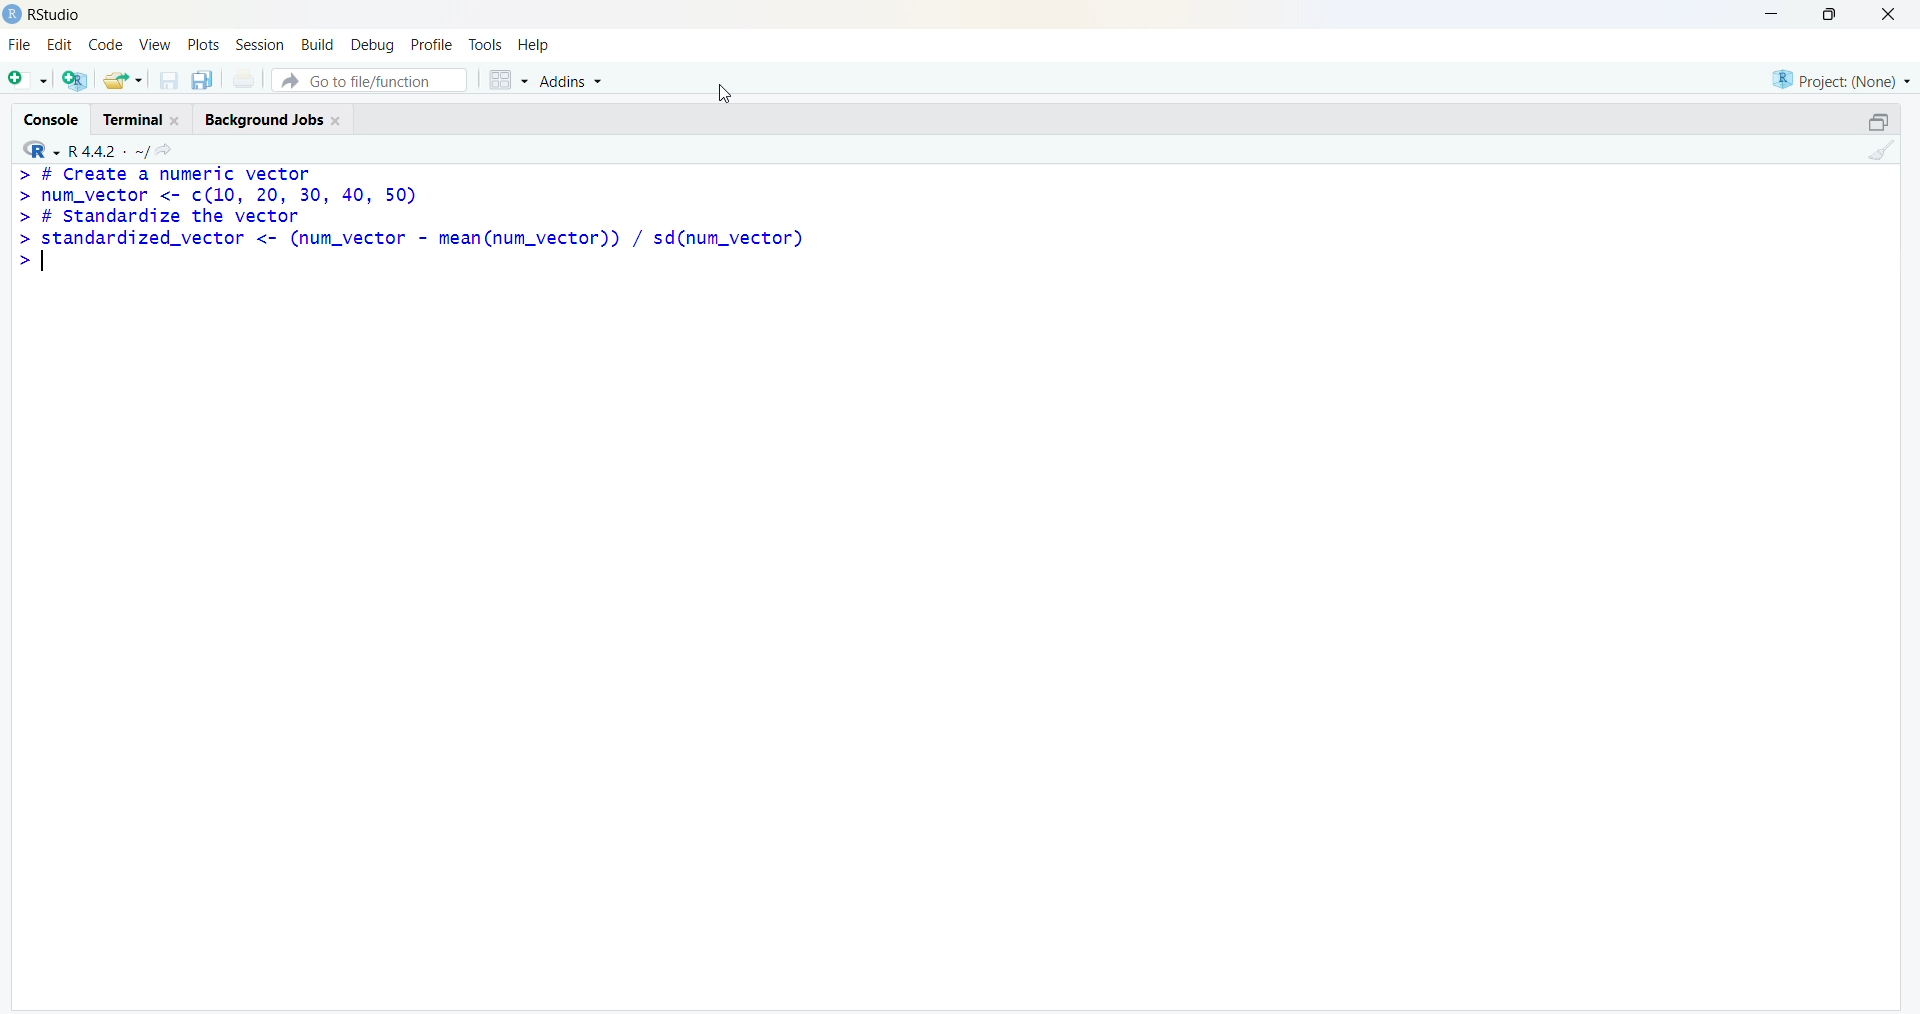 The image size is (1920, 1014). What do you see at coordinates (134, 120) in the screenshot?
I see `terminal` at bounding box center [134, 120].